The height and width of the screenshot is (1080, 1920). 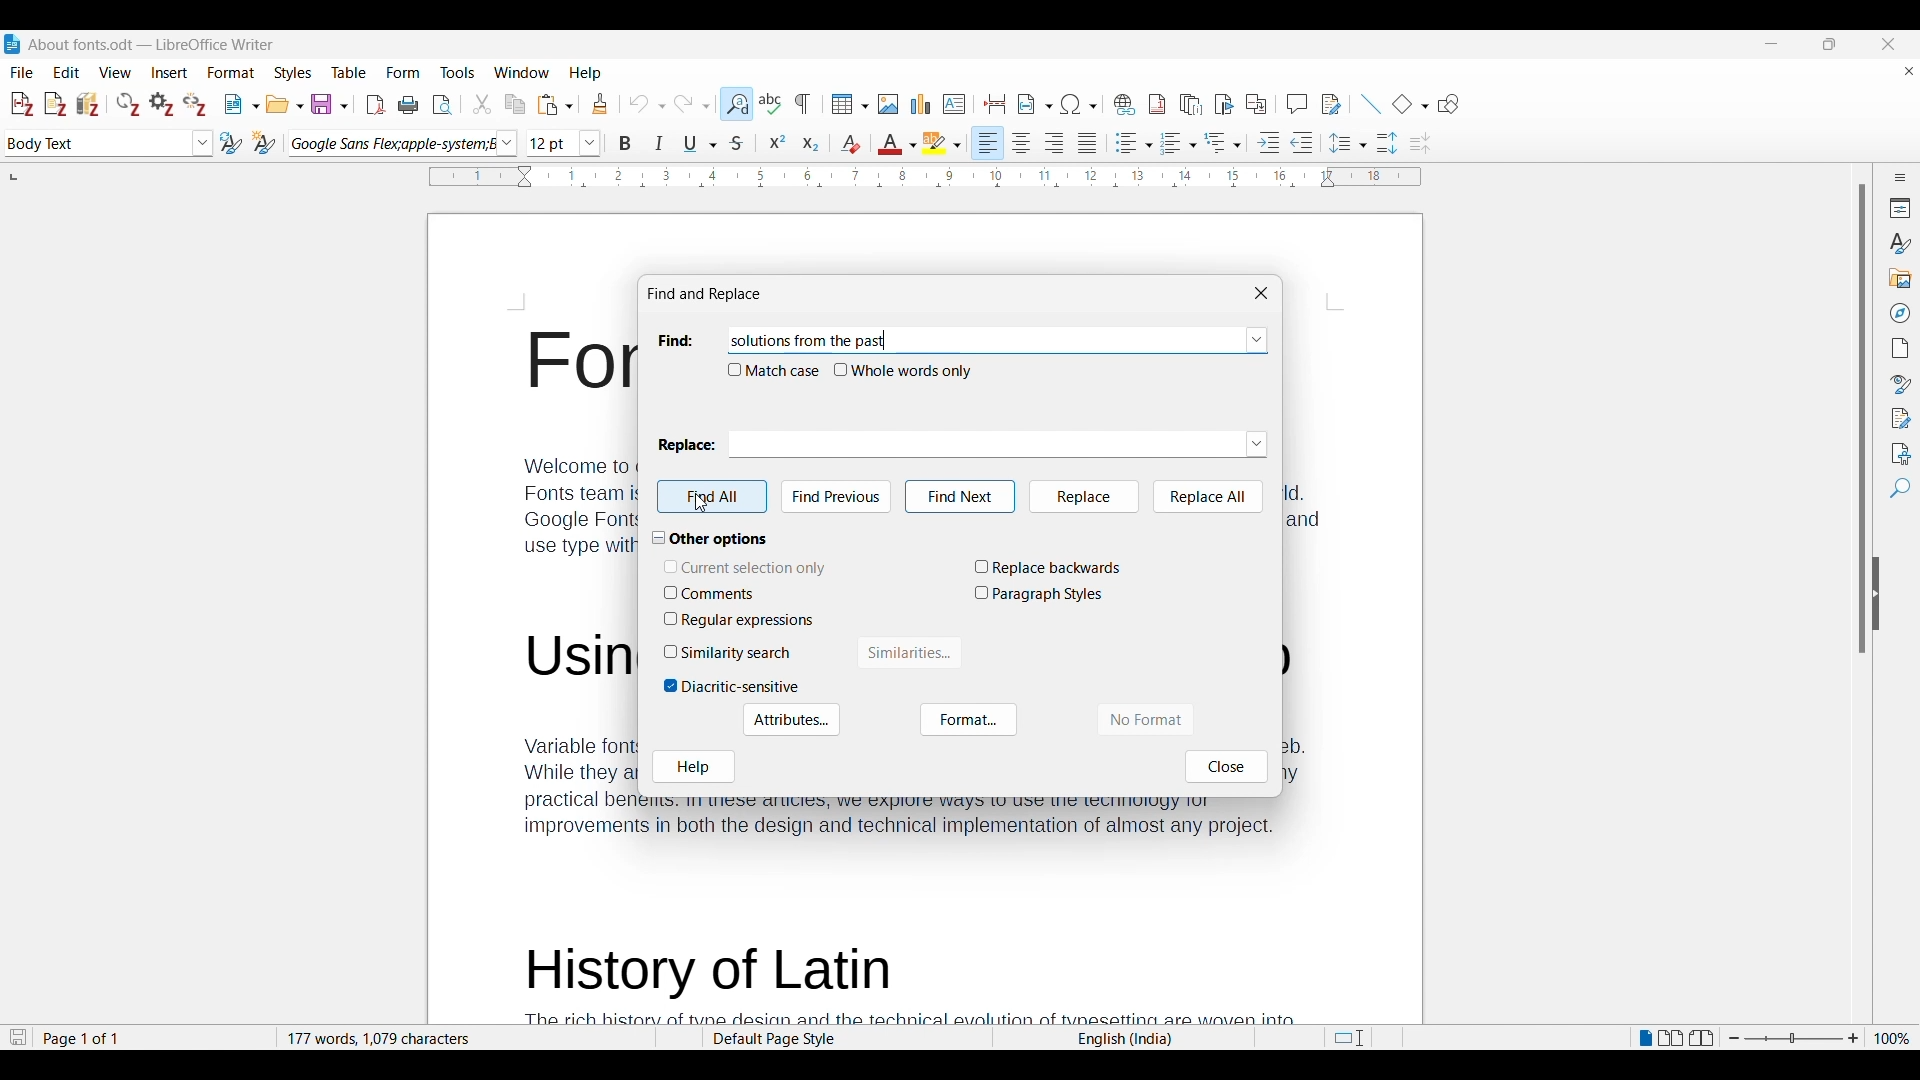 What do you see at coordinates (647, 104) in the screenshot?
I see `Undo` at bounding box center [647, 104].